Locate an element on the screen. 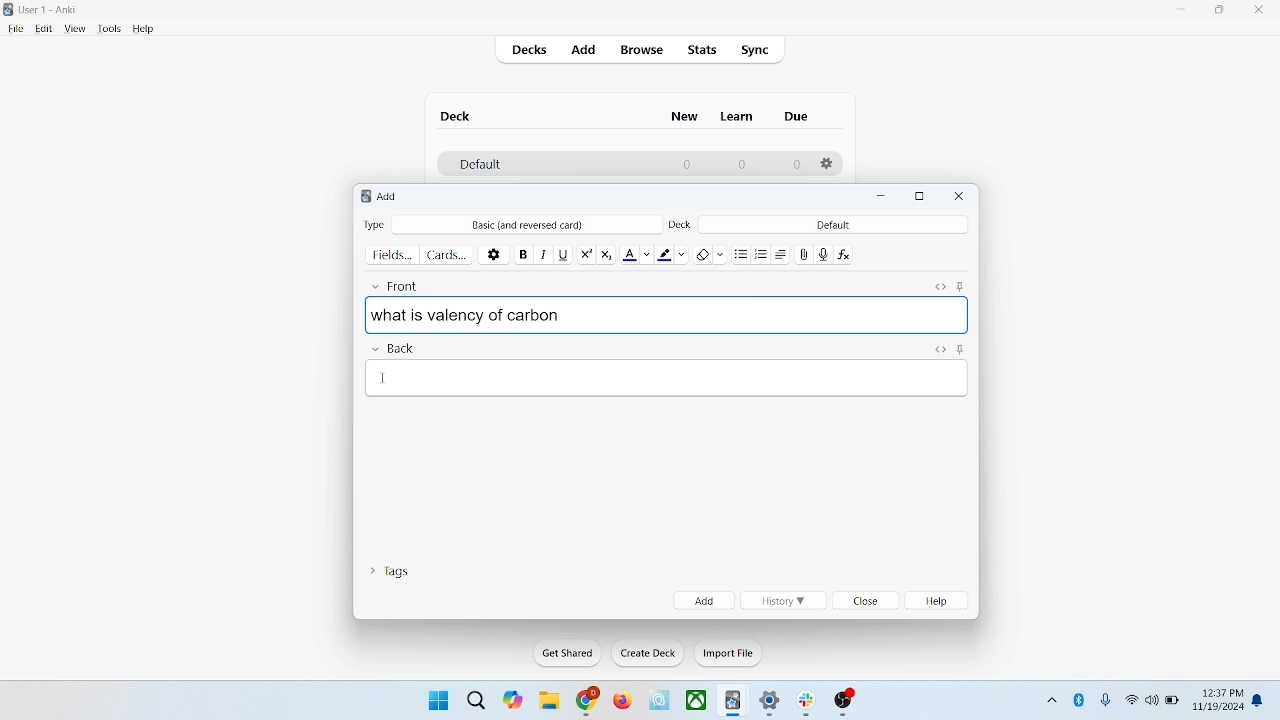 Image resolution: width=1280 pixels, height=720 pixels. back is located at coordinates (392, 349).